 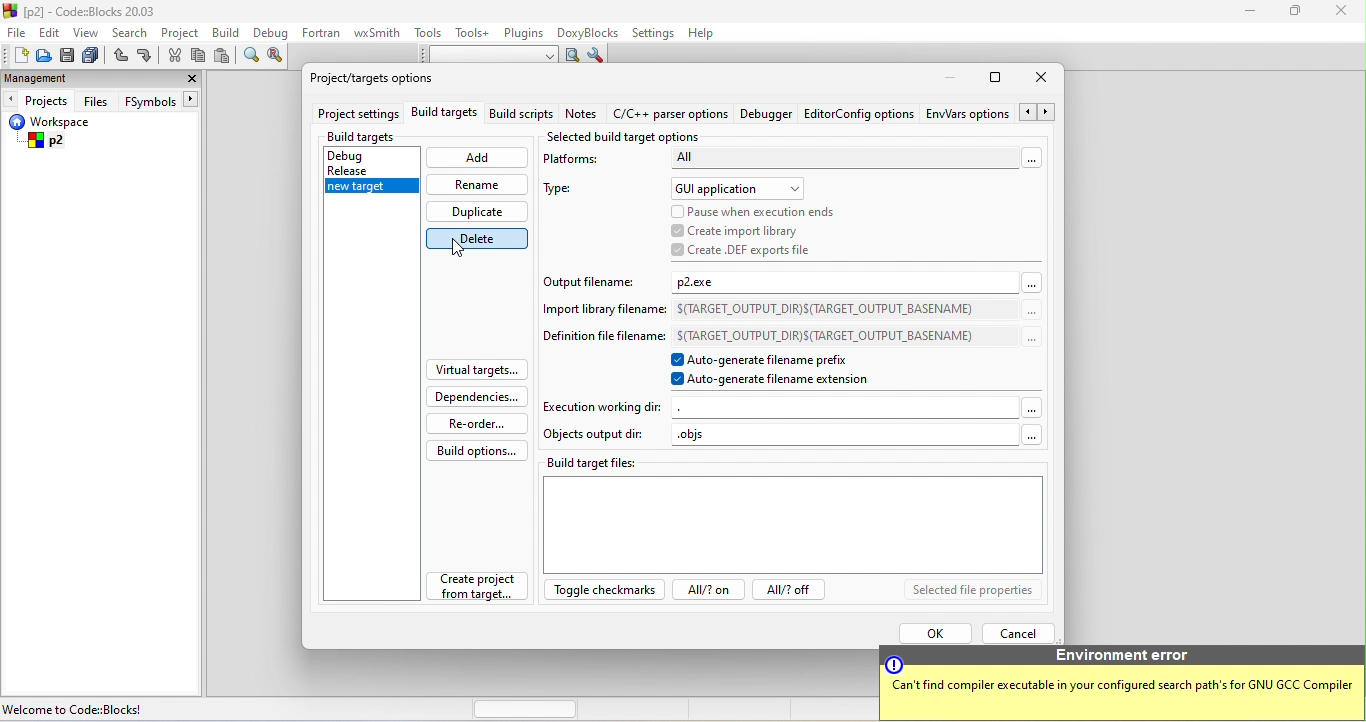 I want to click on virtual targets, so click(x=476, y=370).